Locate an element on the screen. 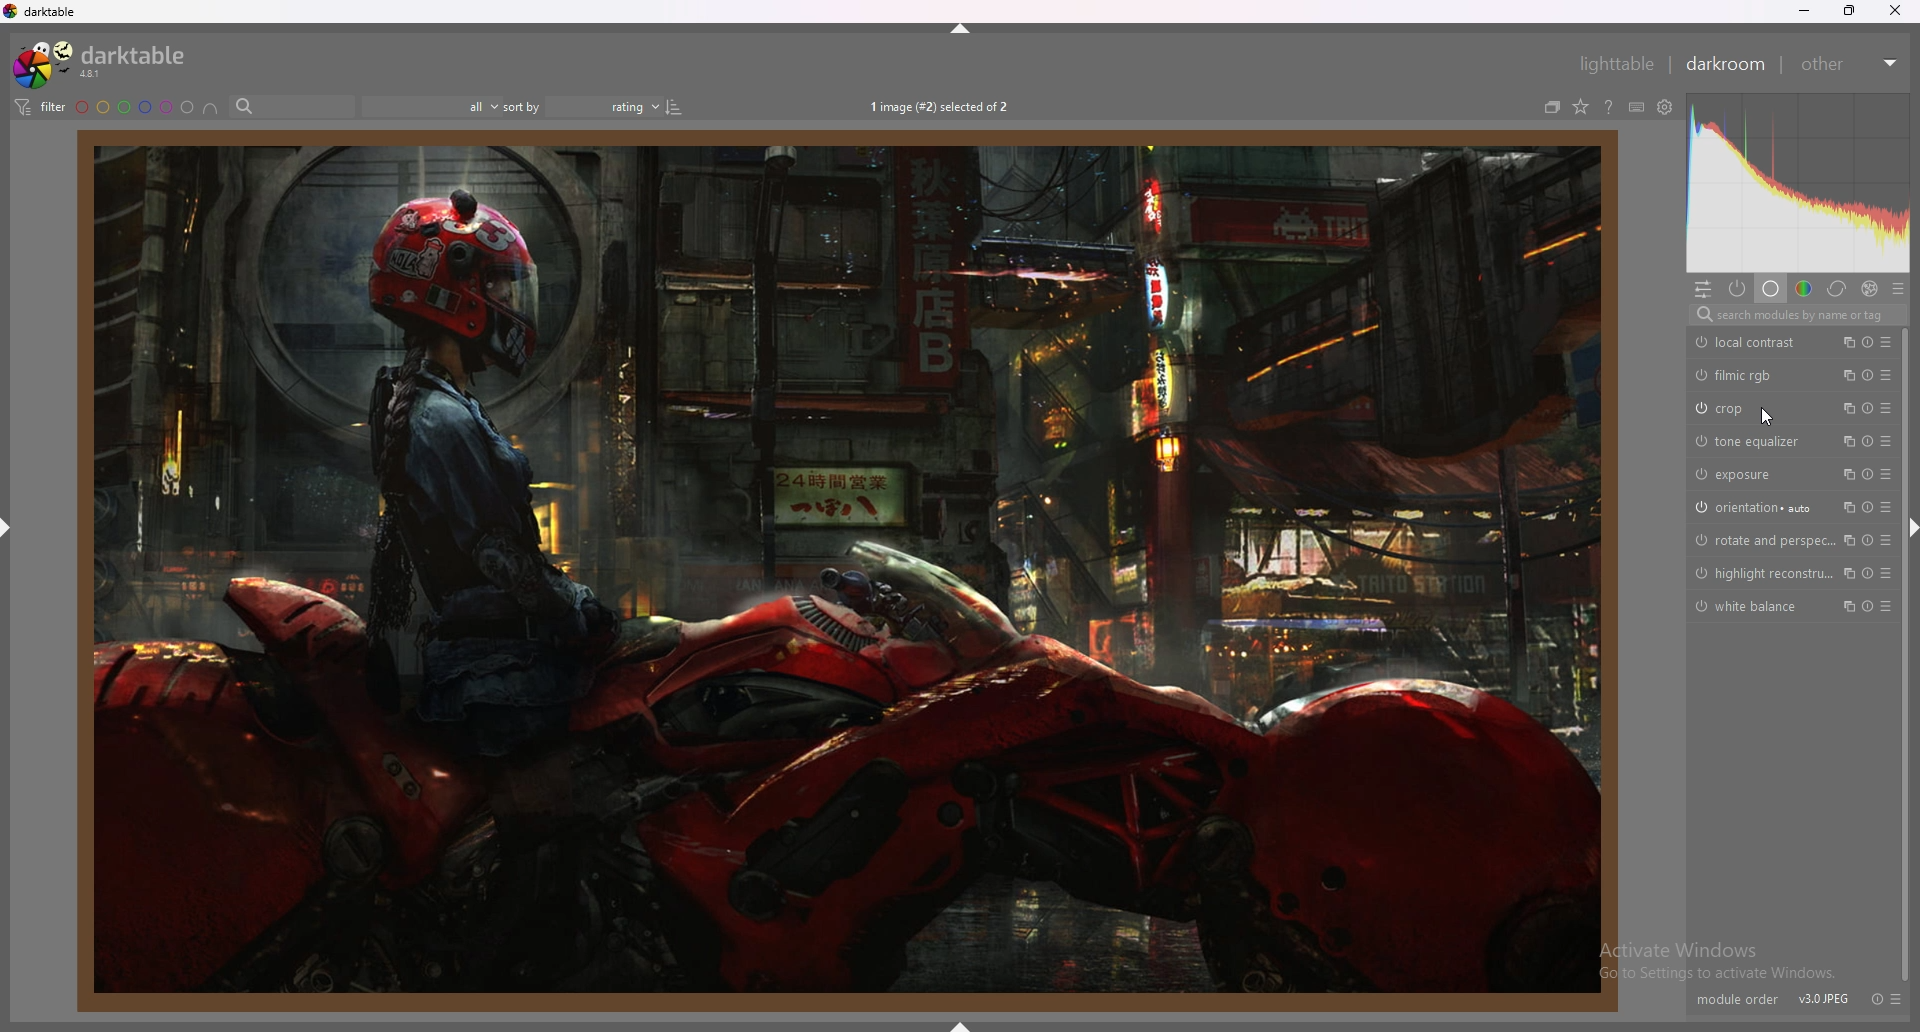 This screenshot has height=1032, width=1920. multiple instances action is located at coordinates (1846, 540).